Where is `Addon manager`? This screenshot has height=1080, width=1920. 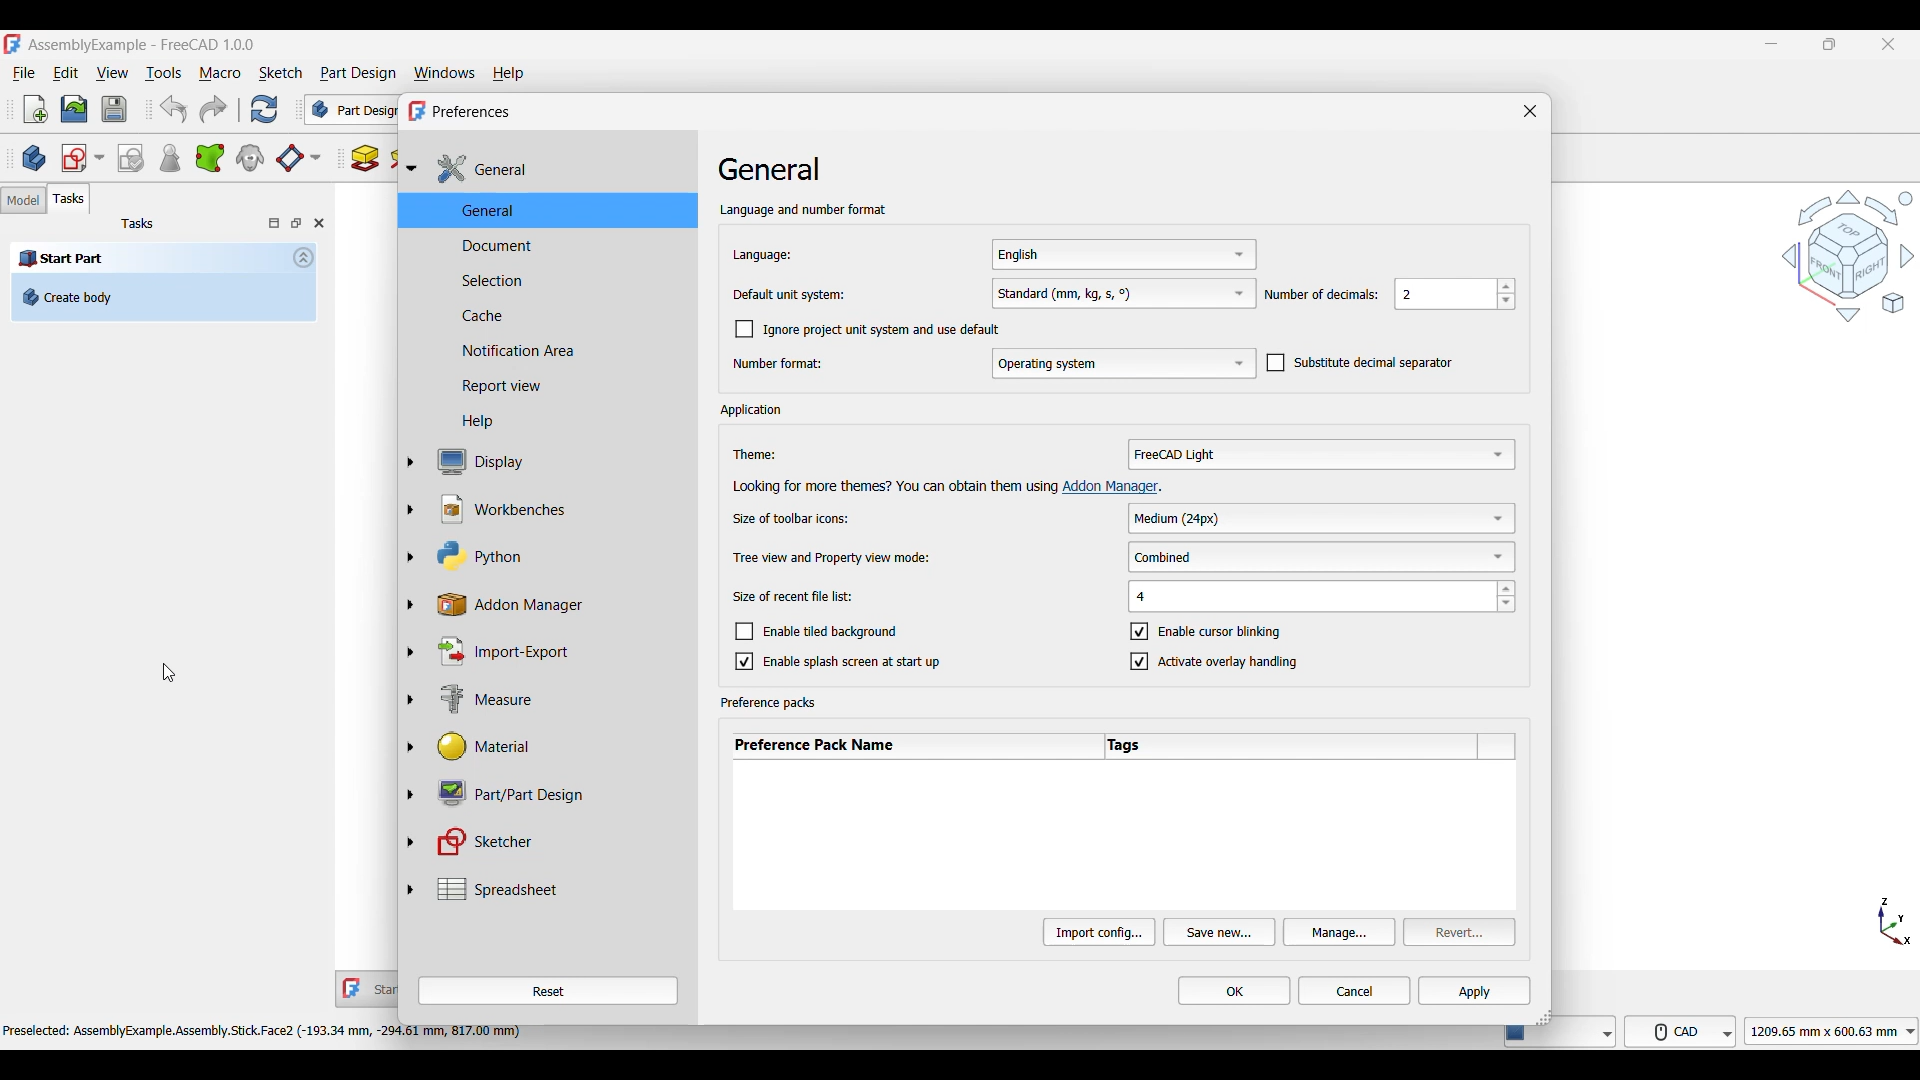
Addon manager is located at coordinates (1115, 488).